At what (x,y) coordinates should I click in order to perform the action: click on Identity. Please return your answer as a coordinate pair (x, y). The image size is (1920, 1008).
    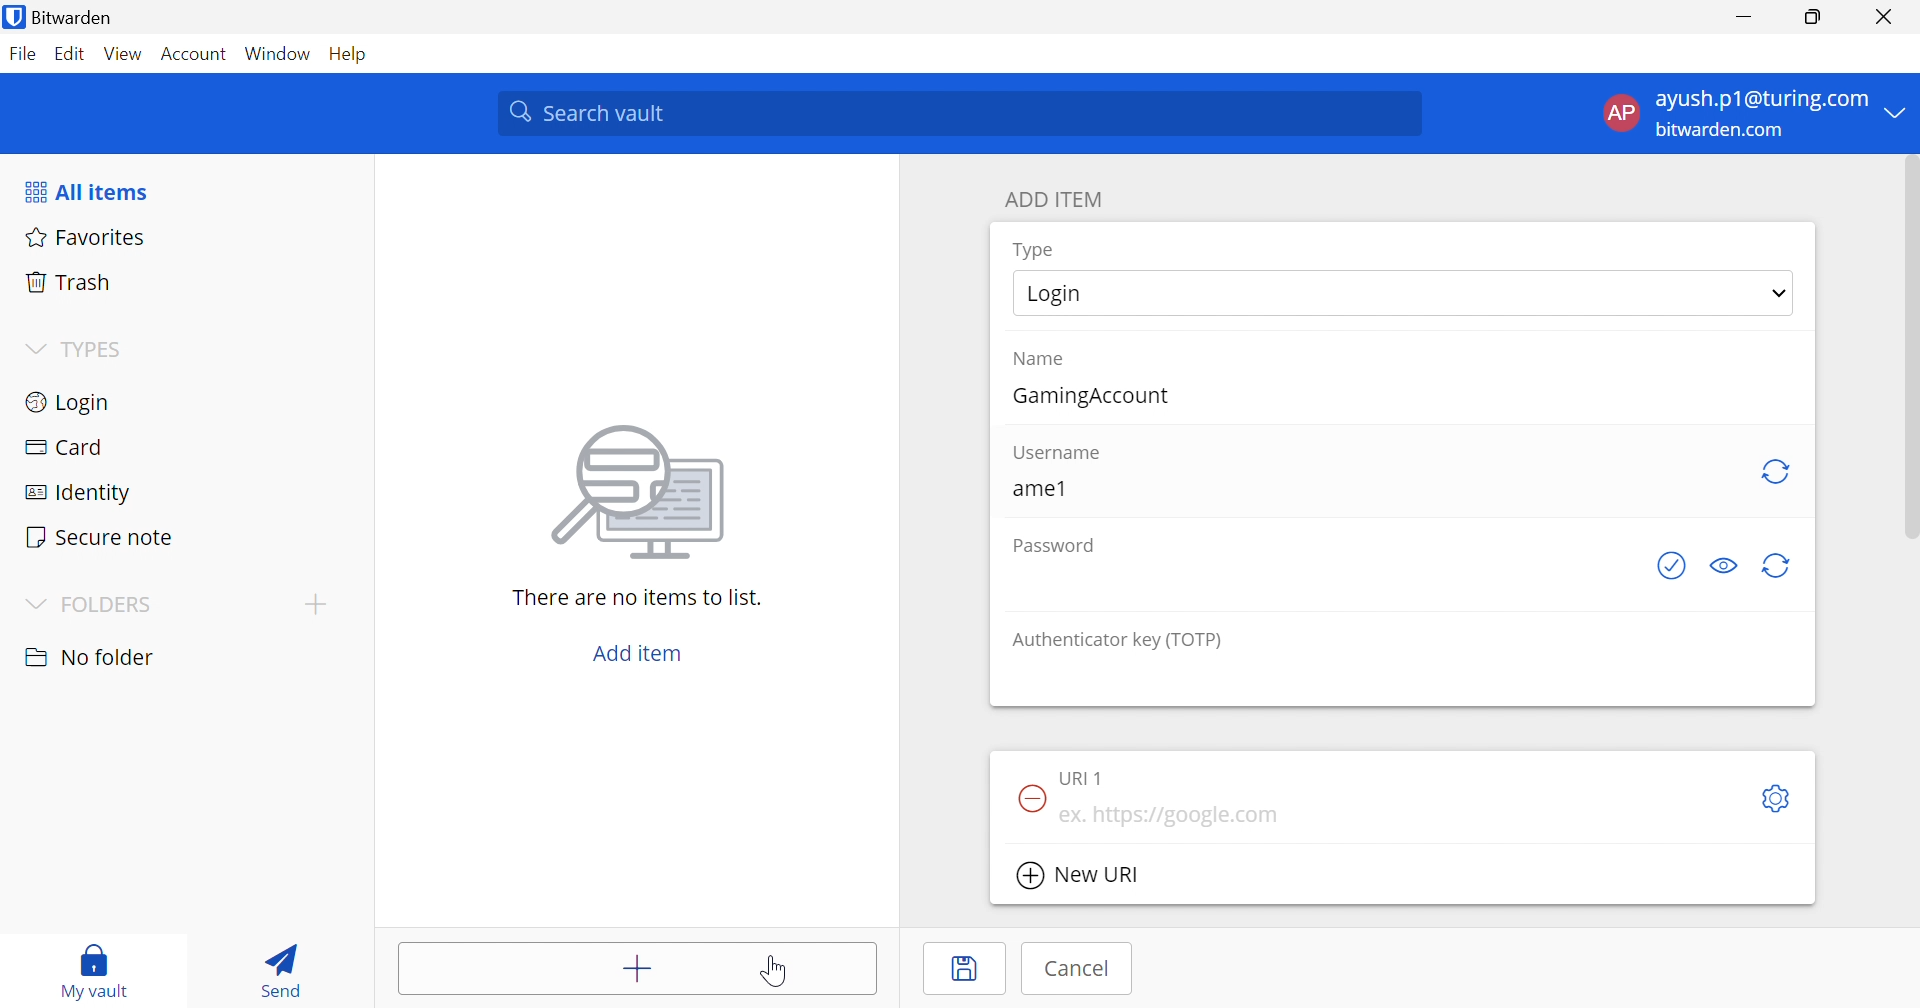
    Looking at the image, I should click on (80, 495).